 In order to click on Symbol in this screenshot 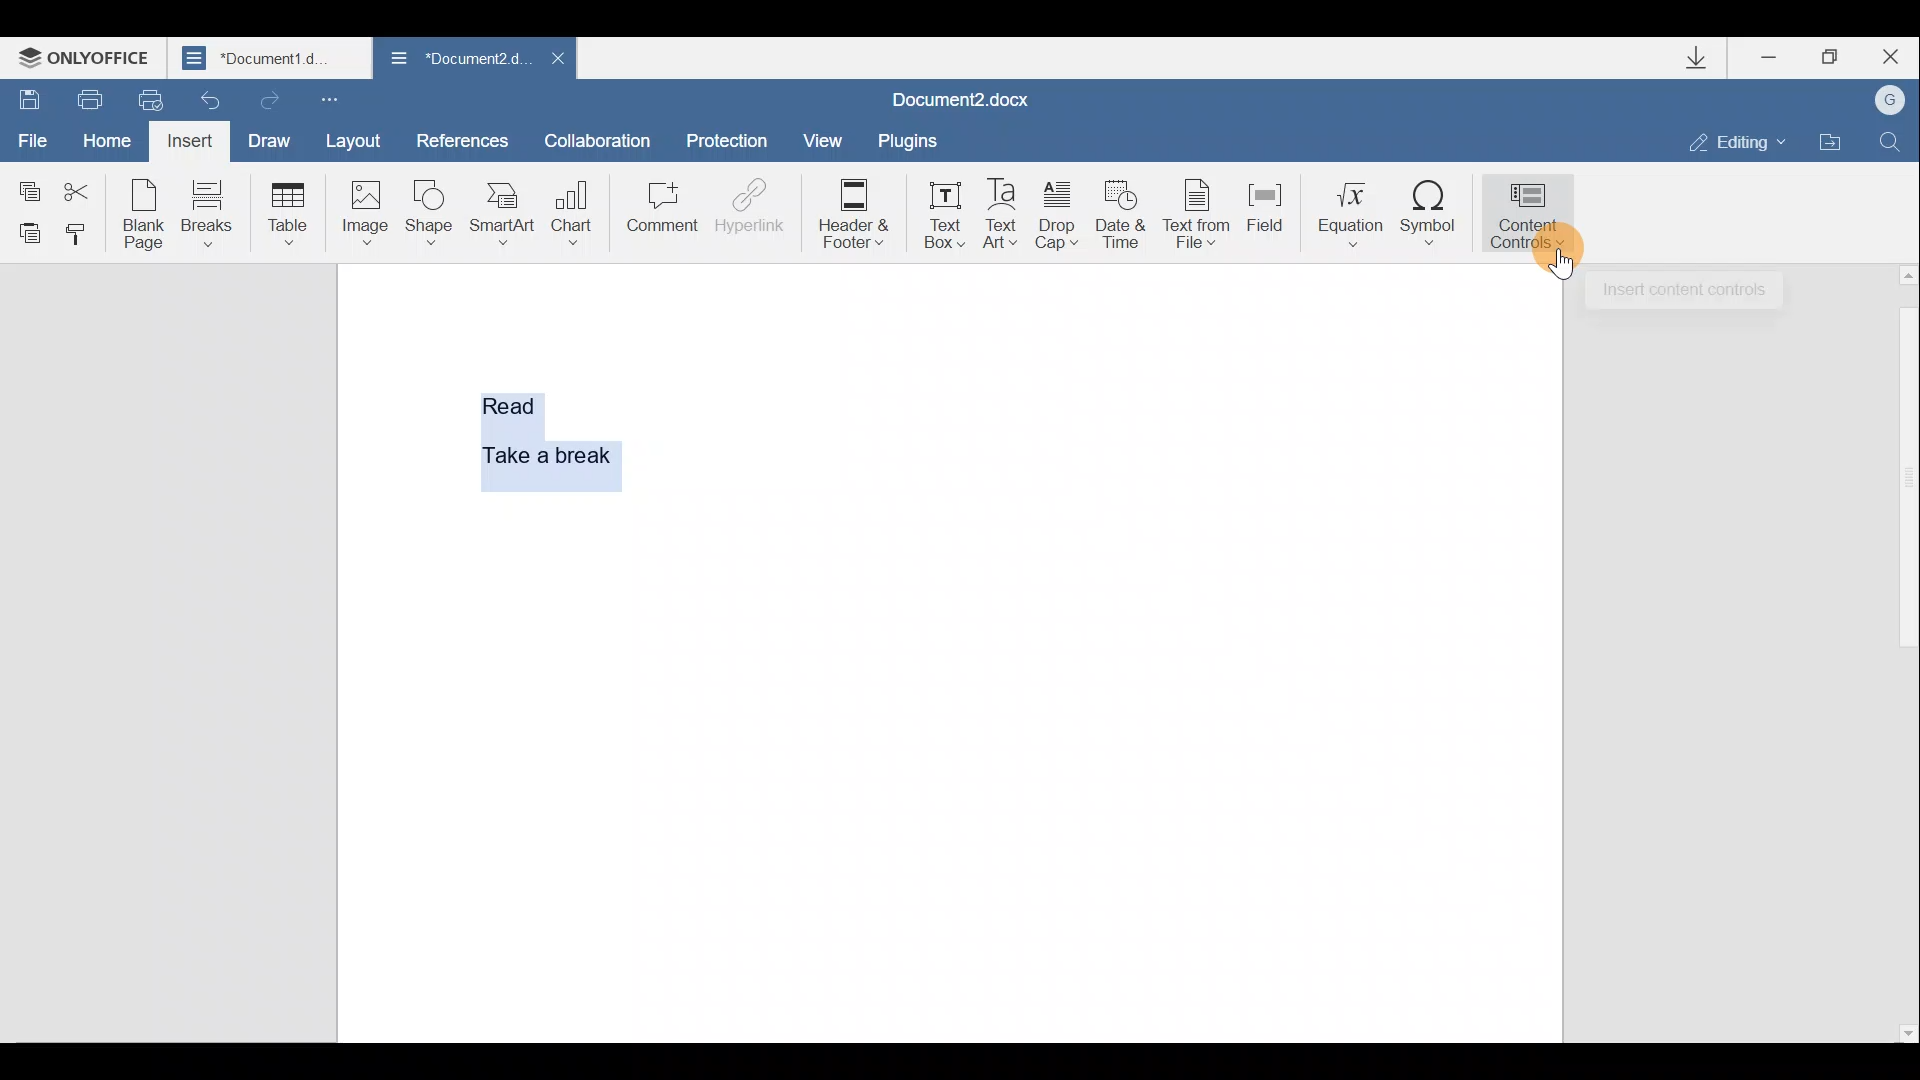, I will do `click(1433, 228)`.